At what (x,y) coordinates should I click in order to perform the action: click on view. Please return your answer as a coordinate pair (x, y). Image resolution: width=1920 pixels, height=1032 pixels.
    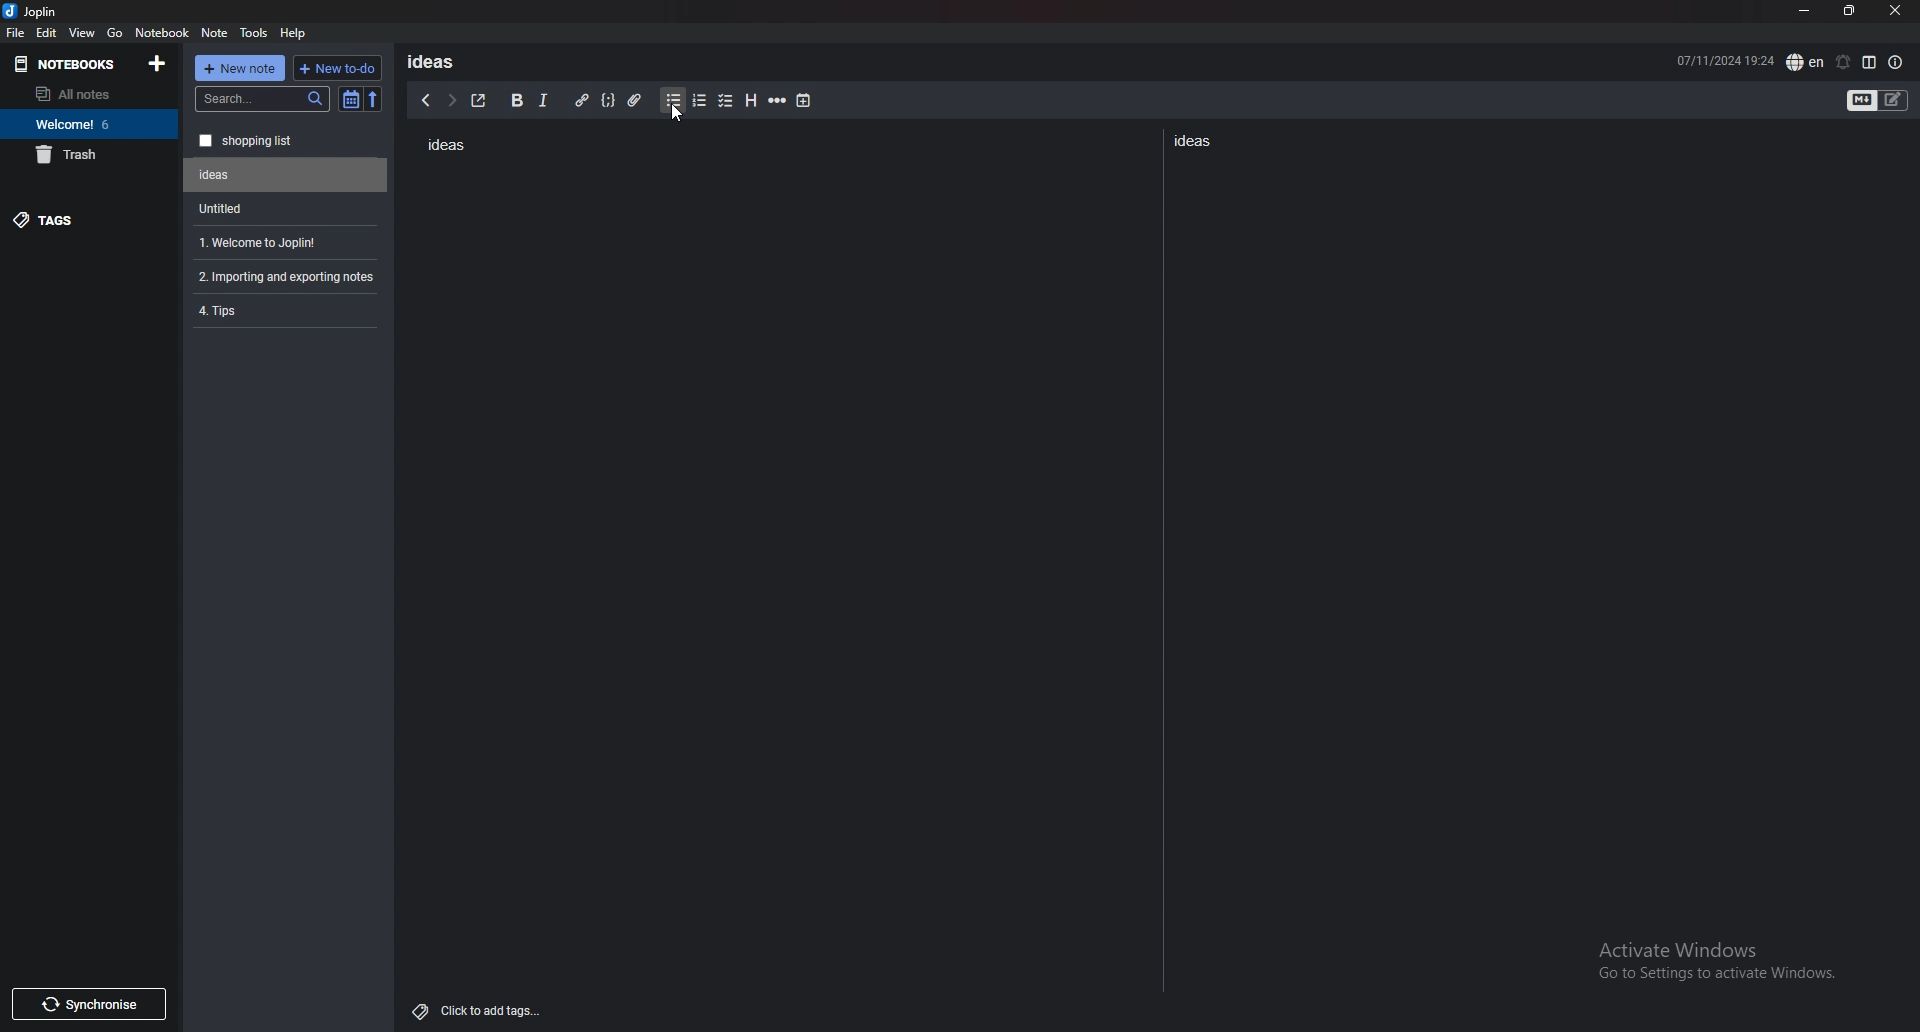
    Looking at the image, I should click on (83, 32).